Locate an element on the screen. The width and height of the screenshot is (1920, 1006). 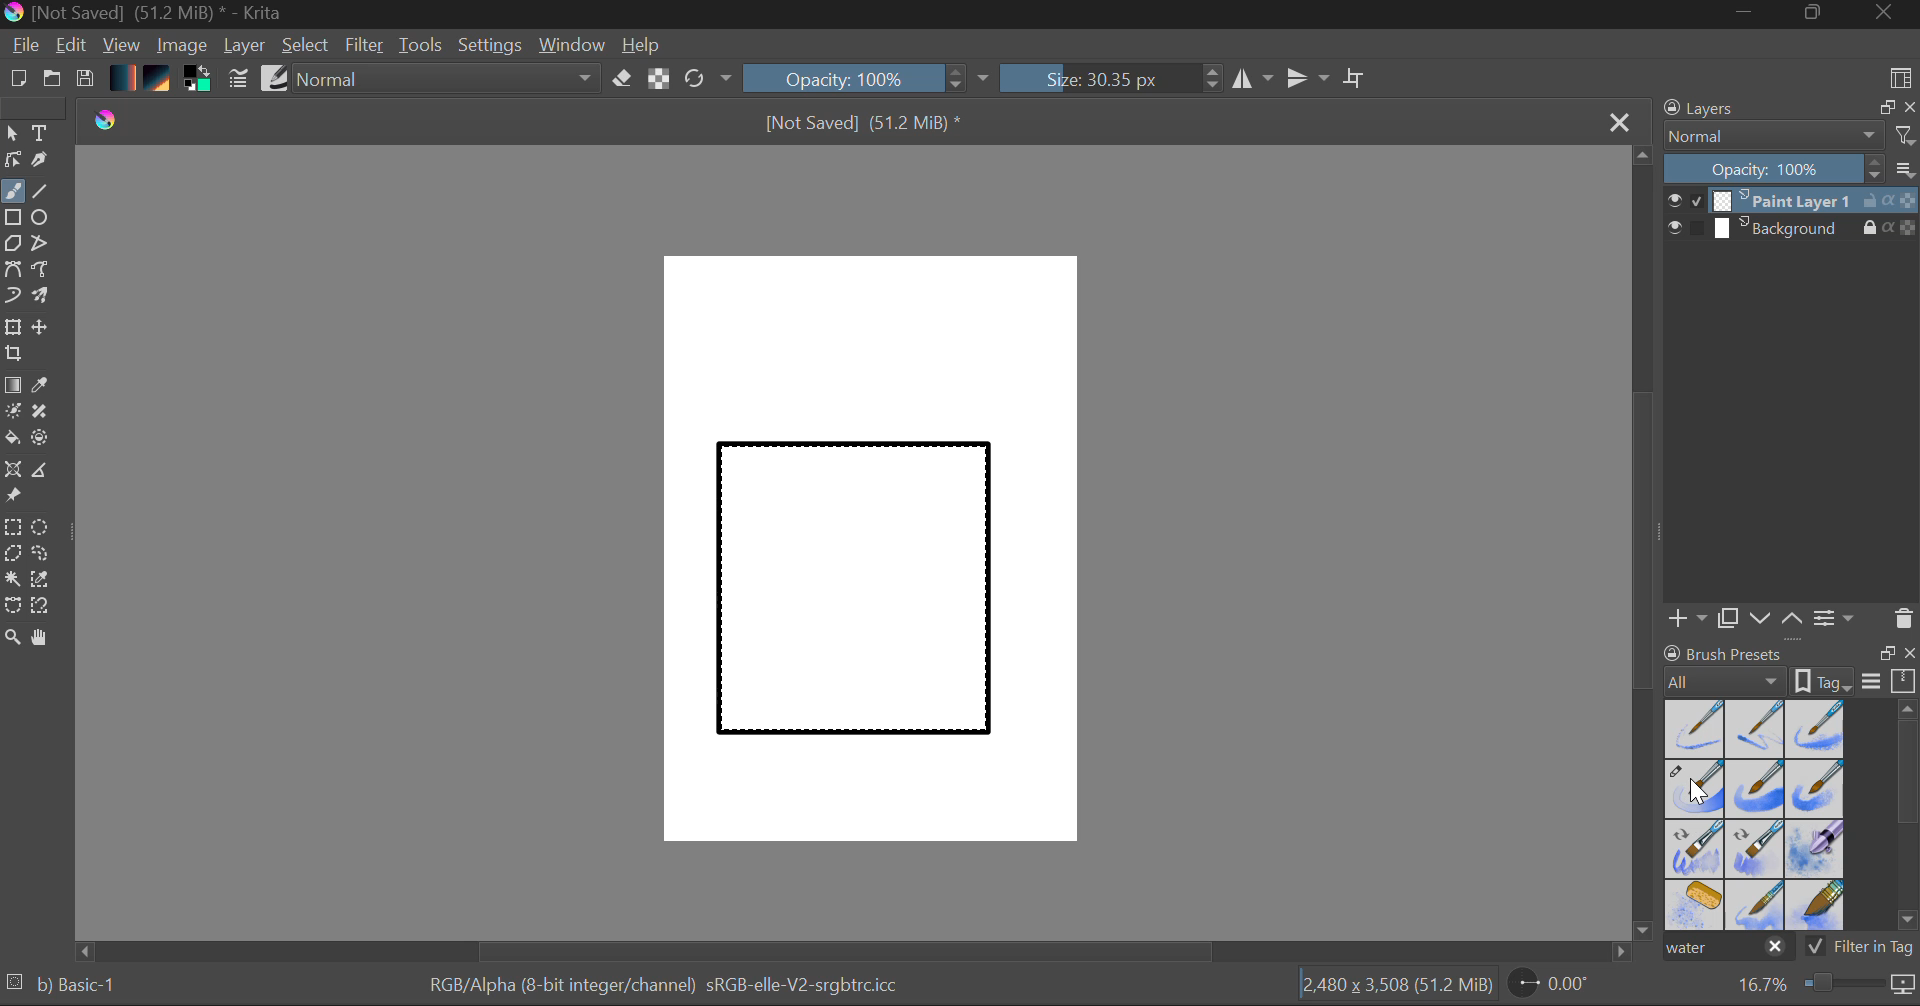
Water C - Dry is located at coordinates (1696, 727).